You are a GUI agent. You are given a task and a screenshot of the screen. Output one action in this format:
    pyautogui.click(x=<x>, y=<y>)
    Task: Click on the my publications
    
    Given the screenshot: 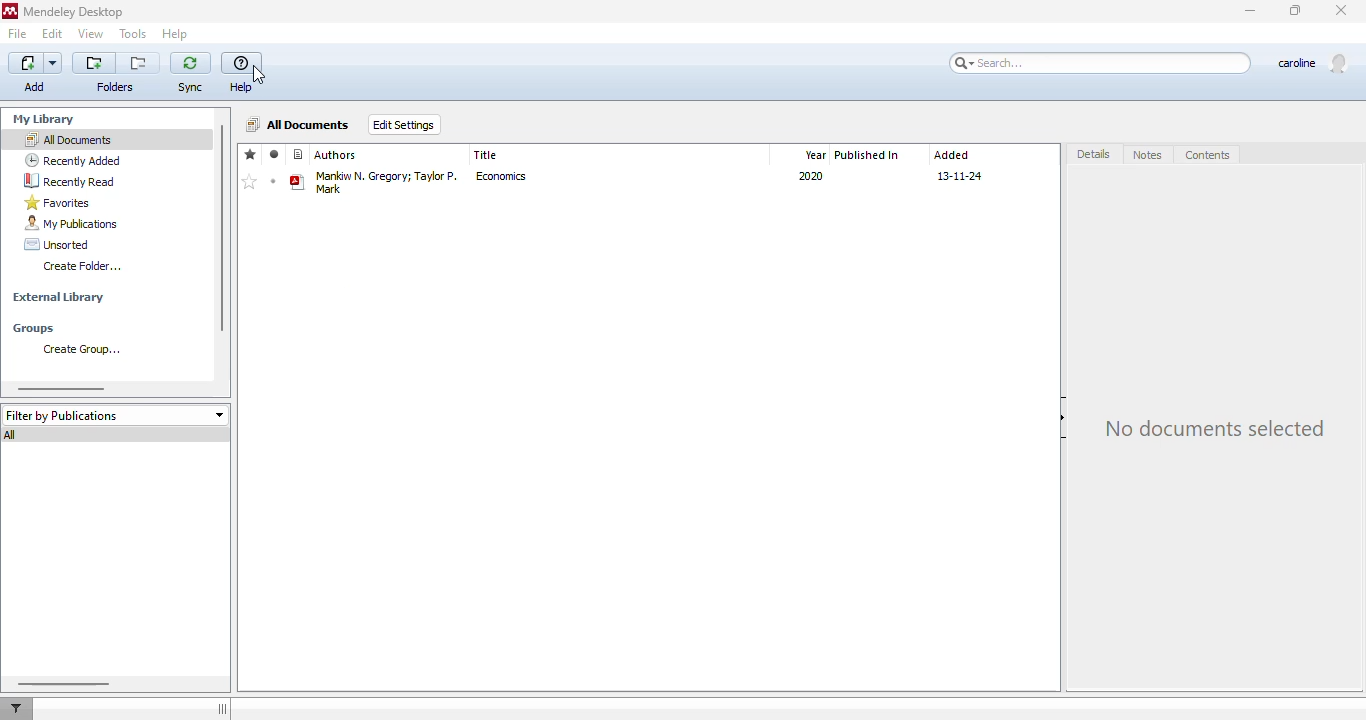 What is the action you would take?
    pyautogui.click(x=73, y=223)
    